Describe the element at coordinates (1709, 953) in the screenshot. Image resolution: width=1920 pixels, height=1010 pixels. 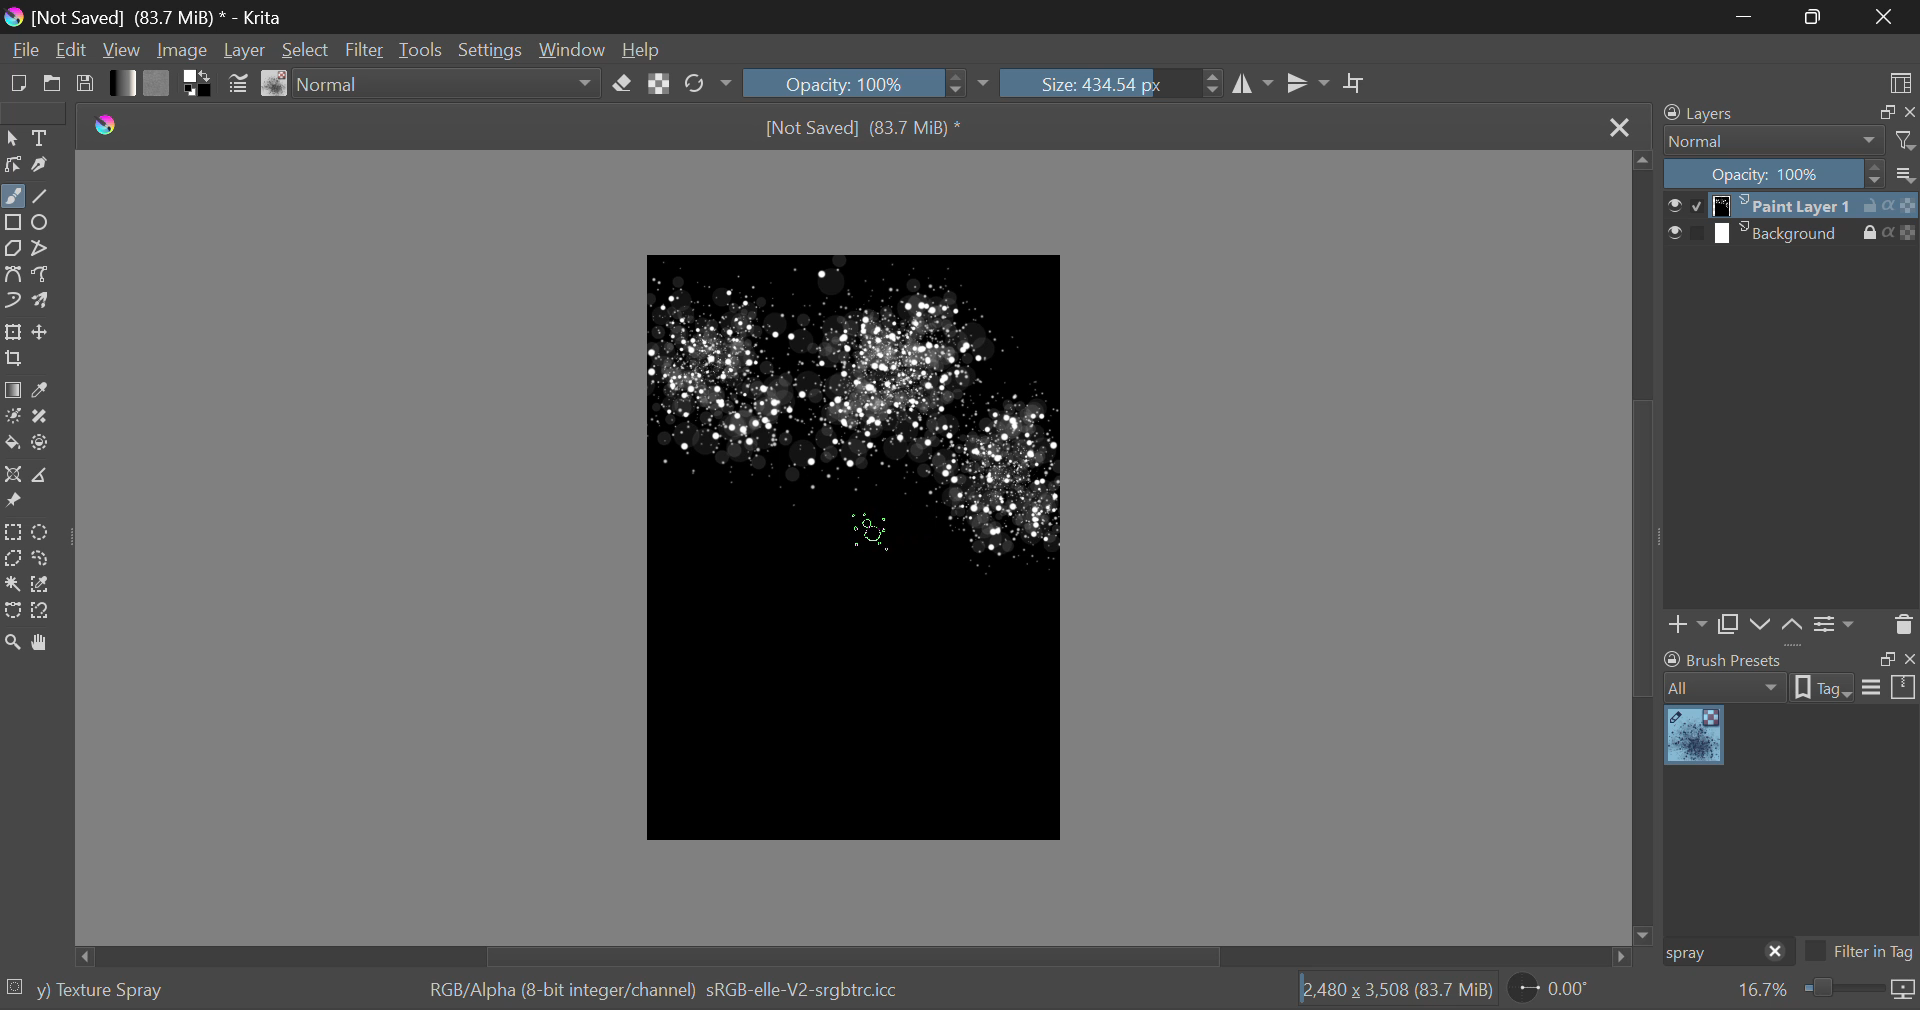
I see `Brush Preset Search: "spray"` at that location.